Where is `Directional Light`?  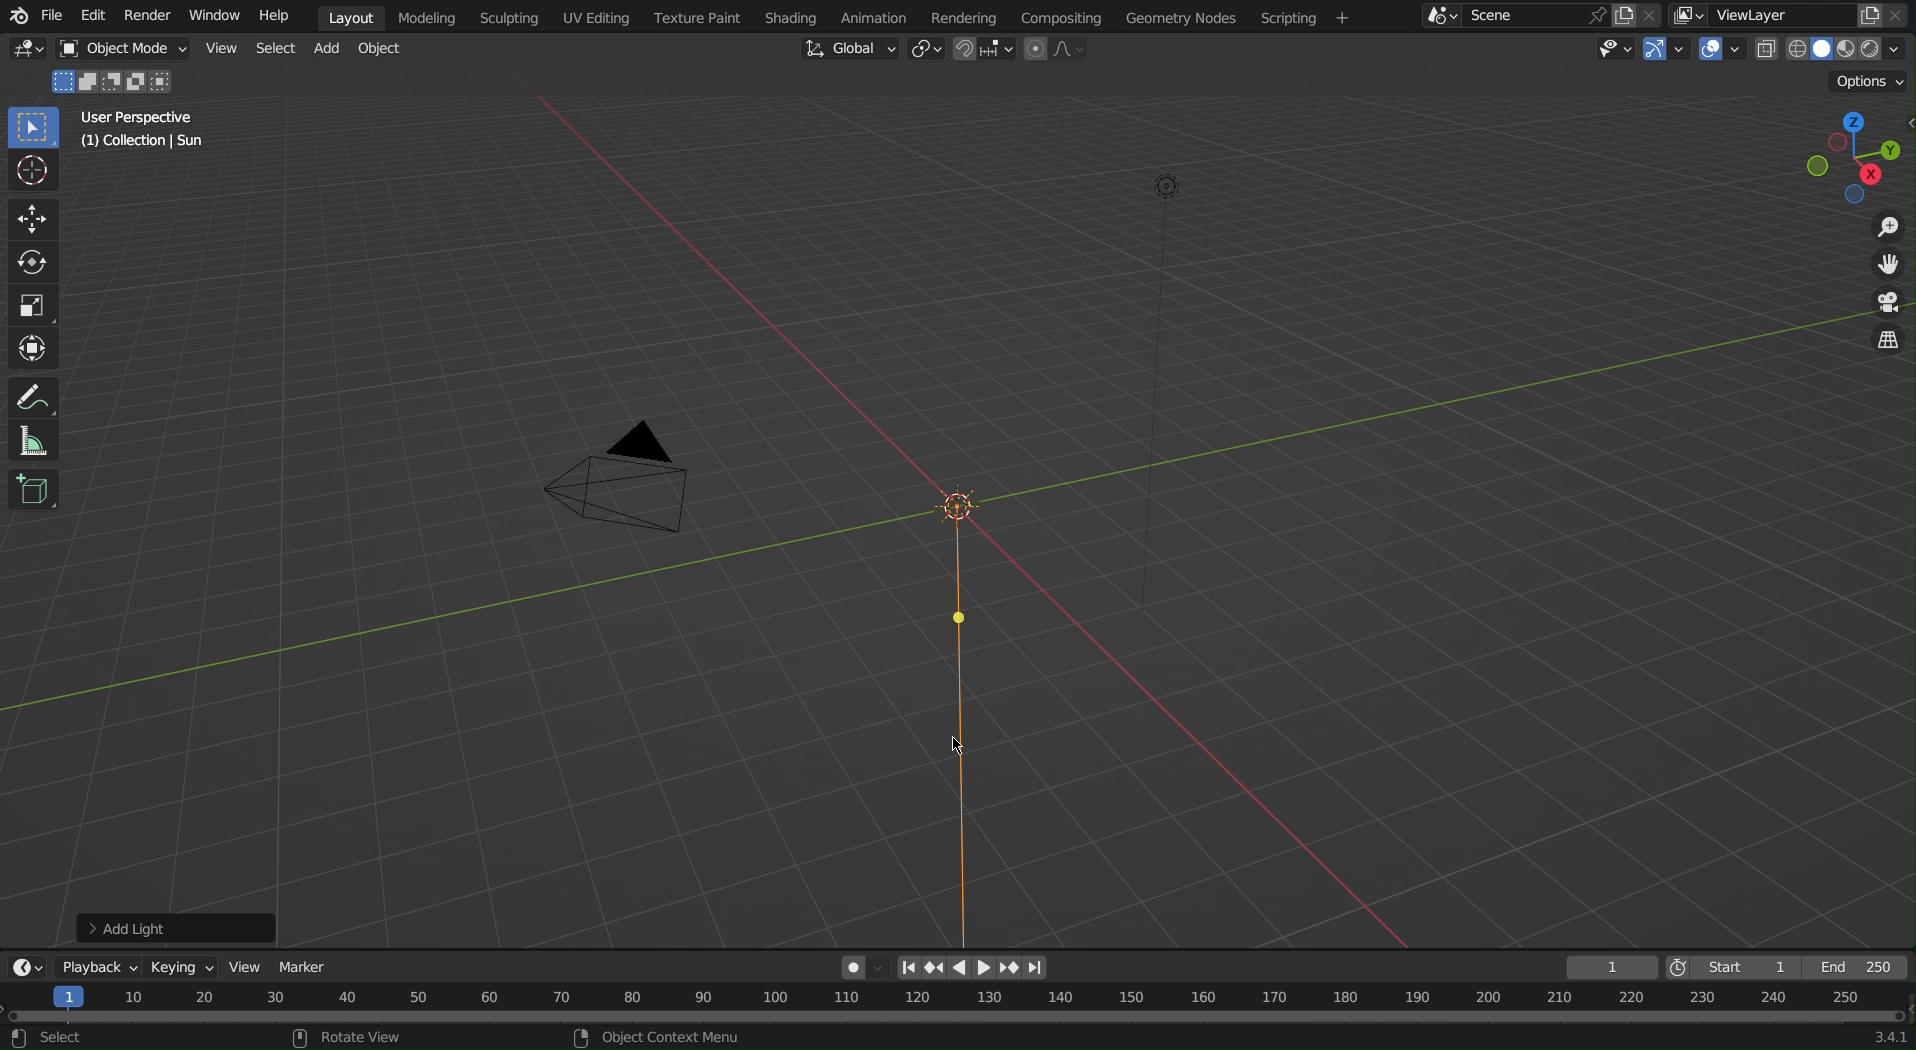 Directional Light is located at coordinates (950, 706).